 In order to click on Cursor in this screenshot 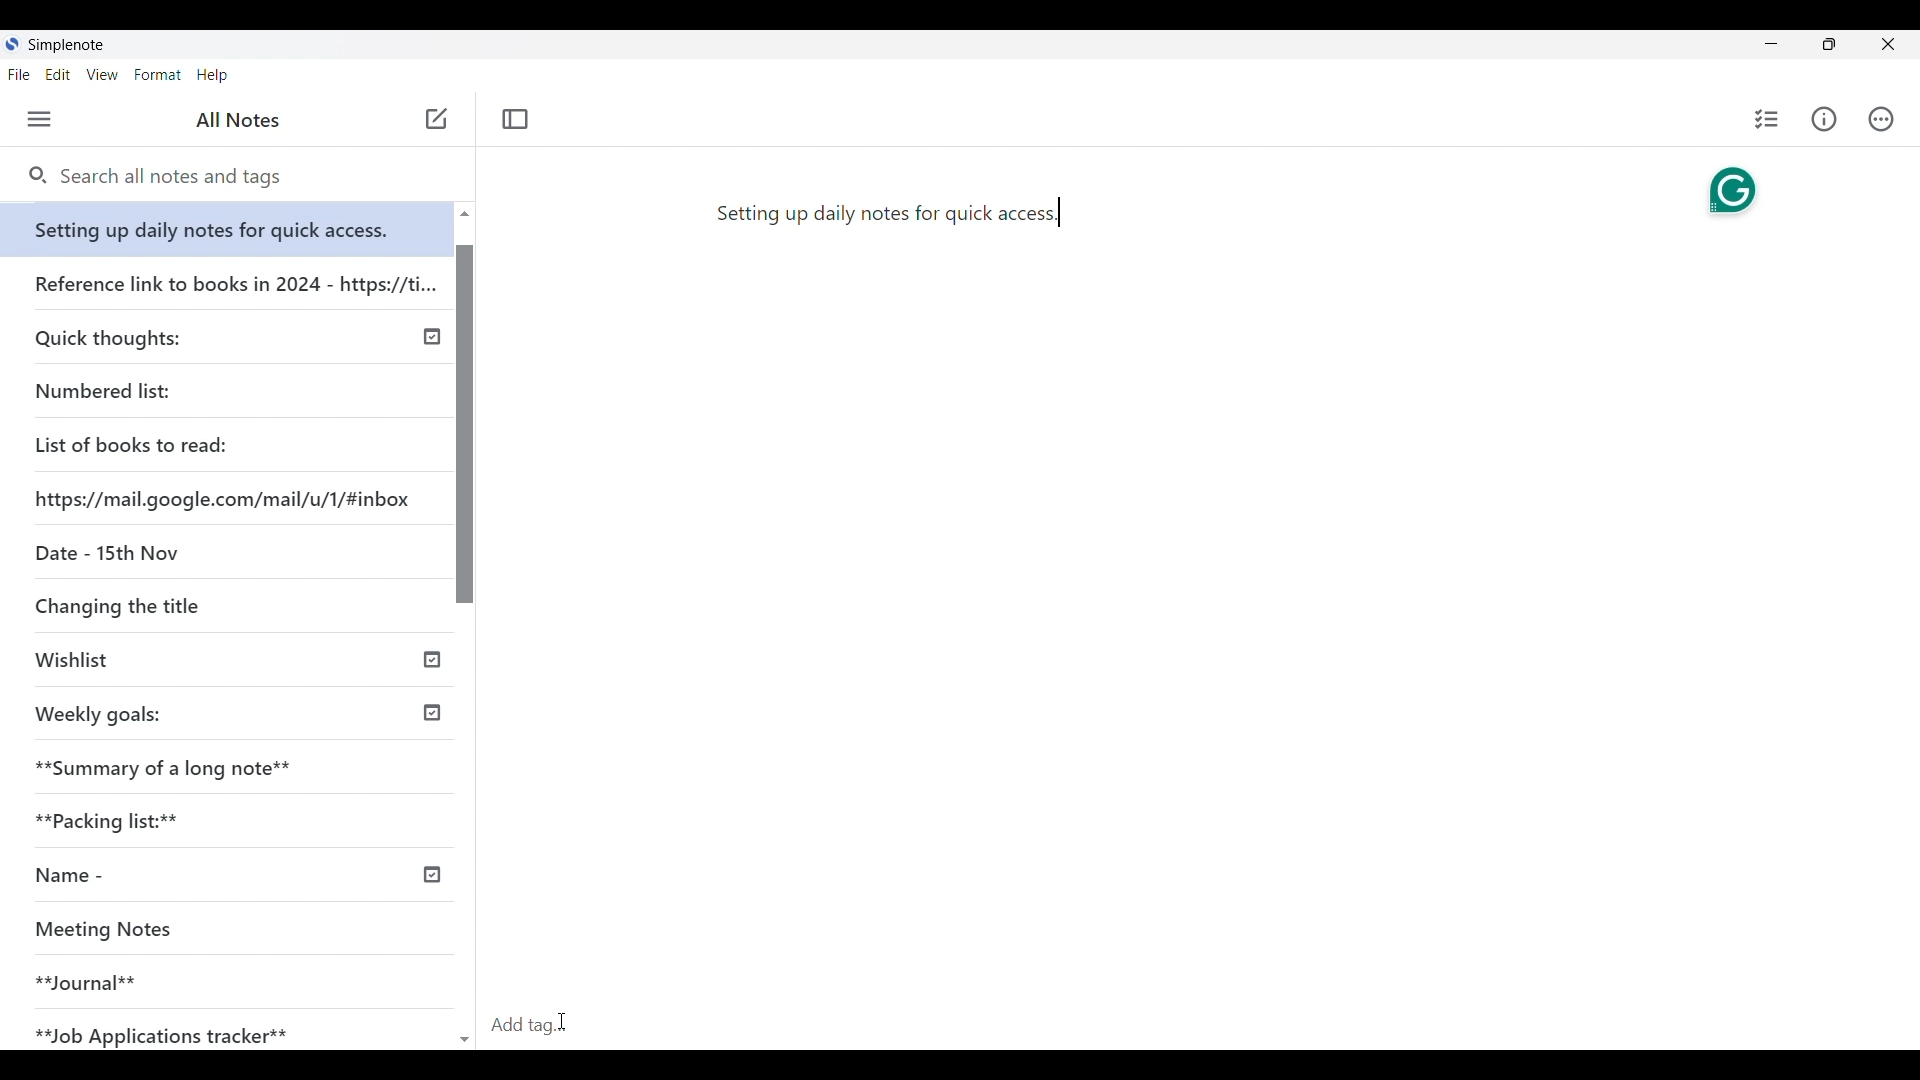, I will do `click(567, 1019)`.